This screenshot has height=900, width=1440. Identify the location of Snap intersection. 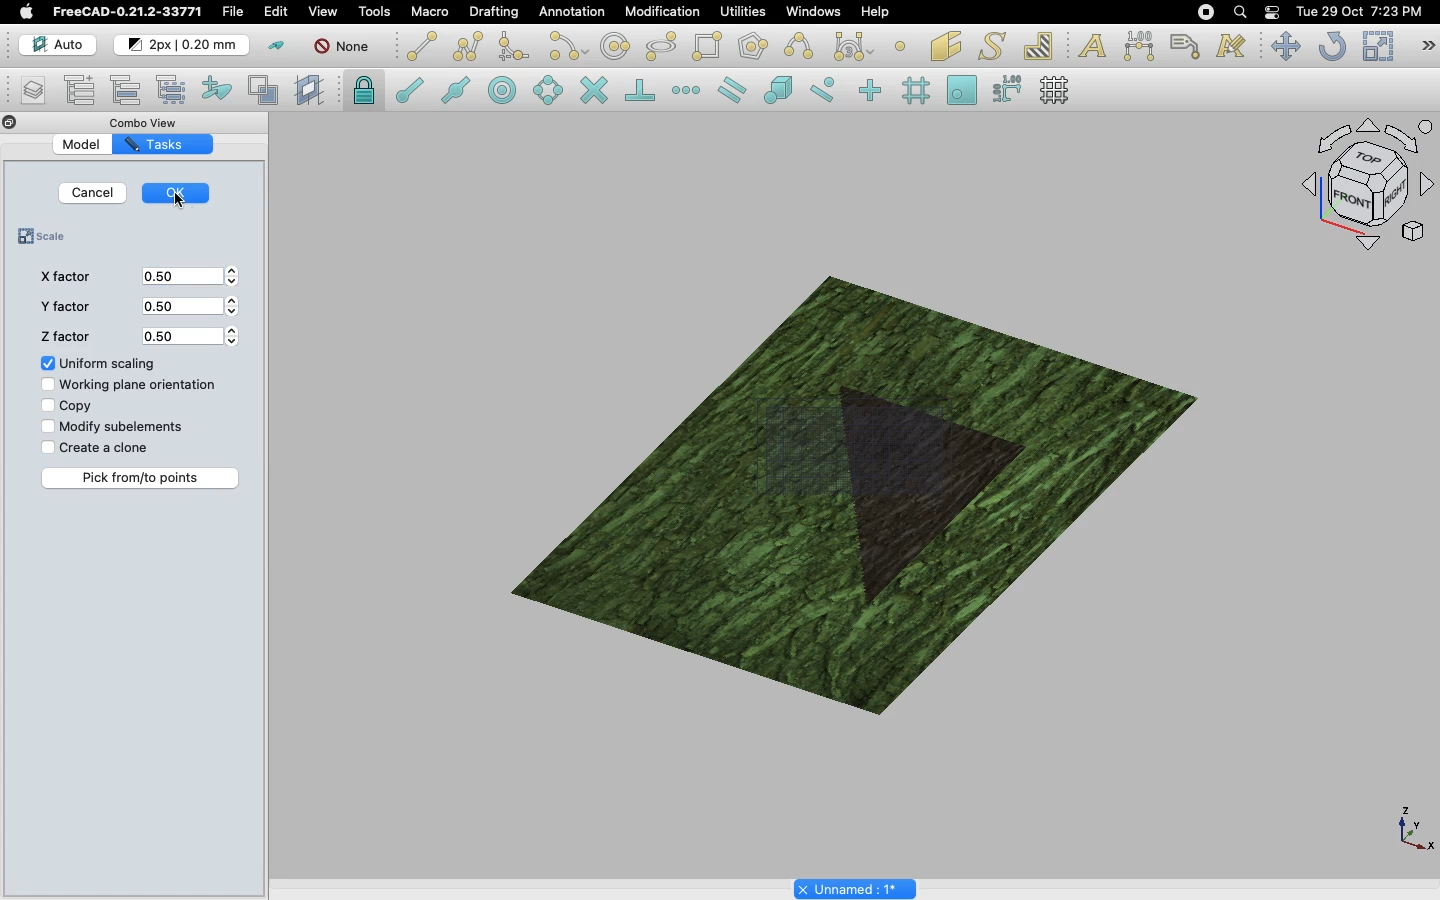
(593, 88).